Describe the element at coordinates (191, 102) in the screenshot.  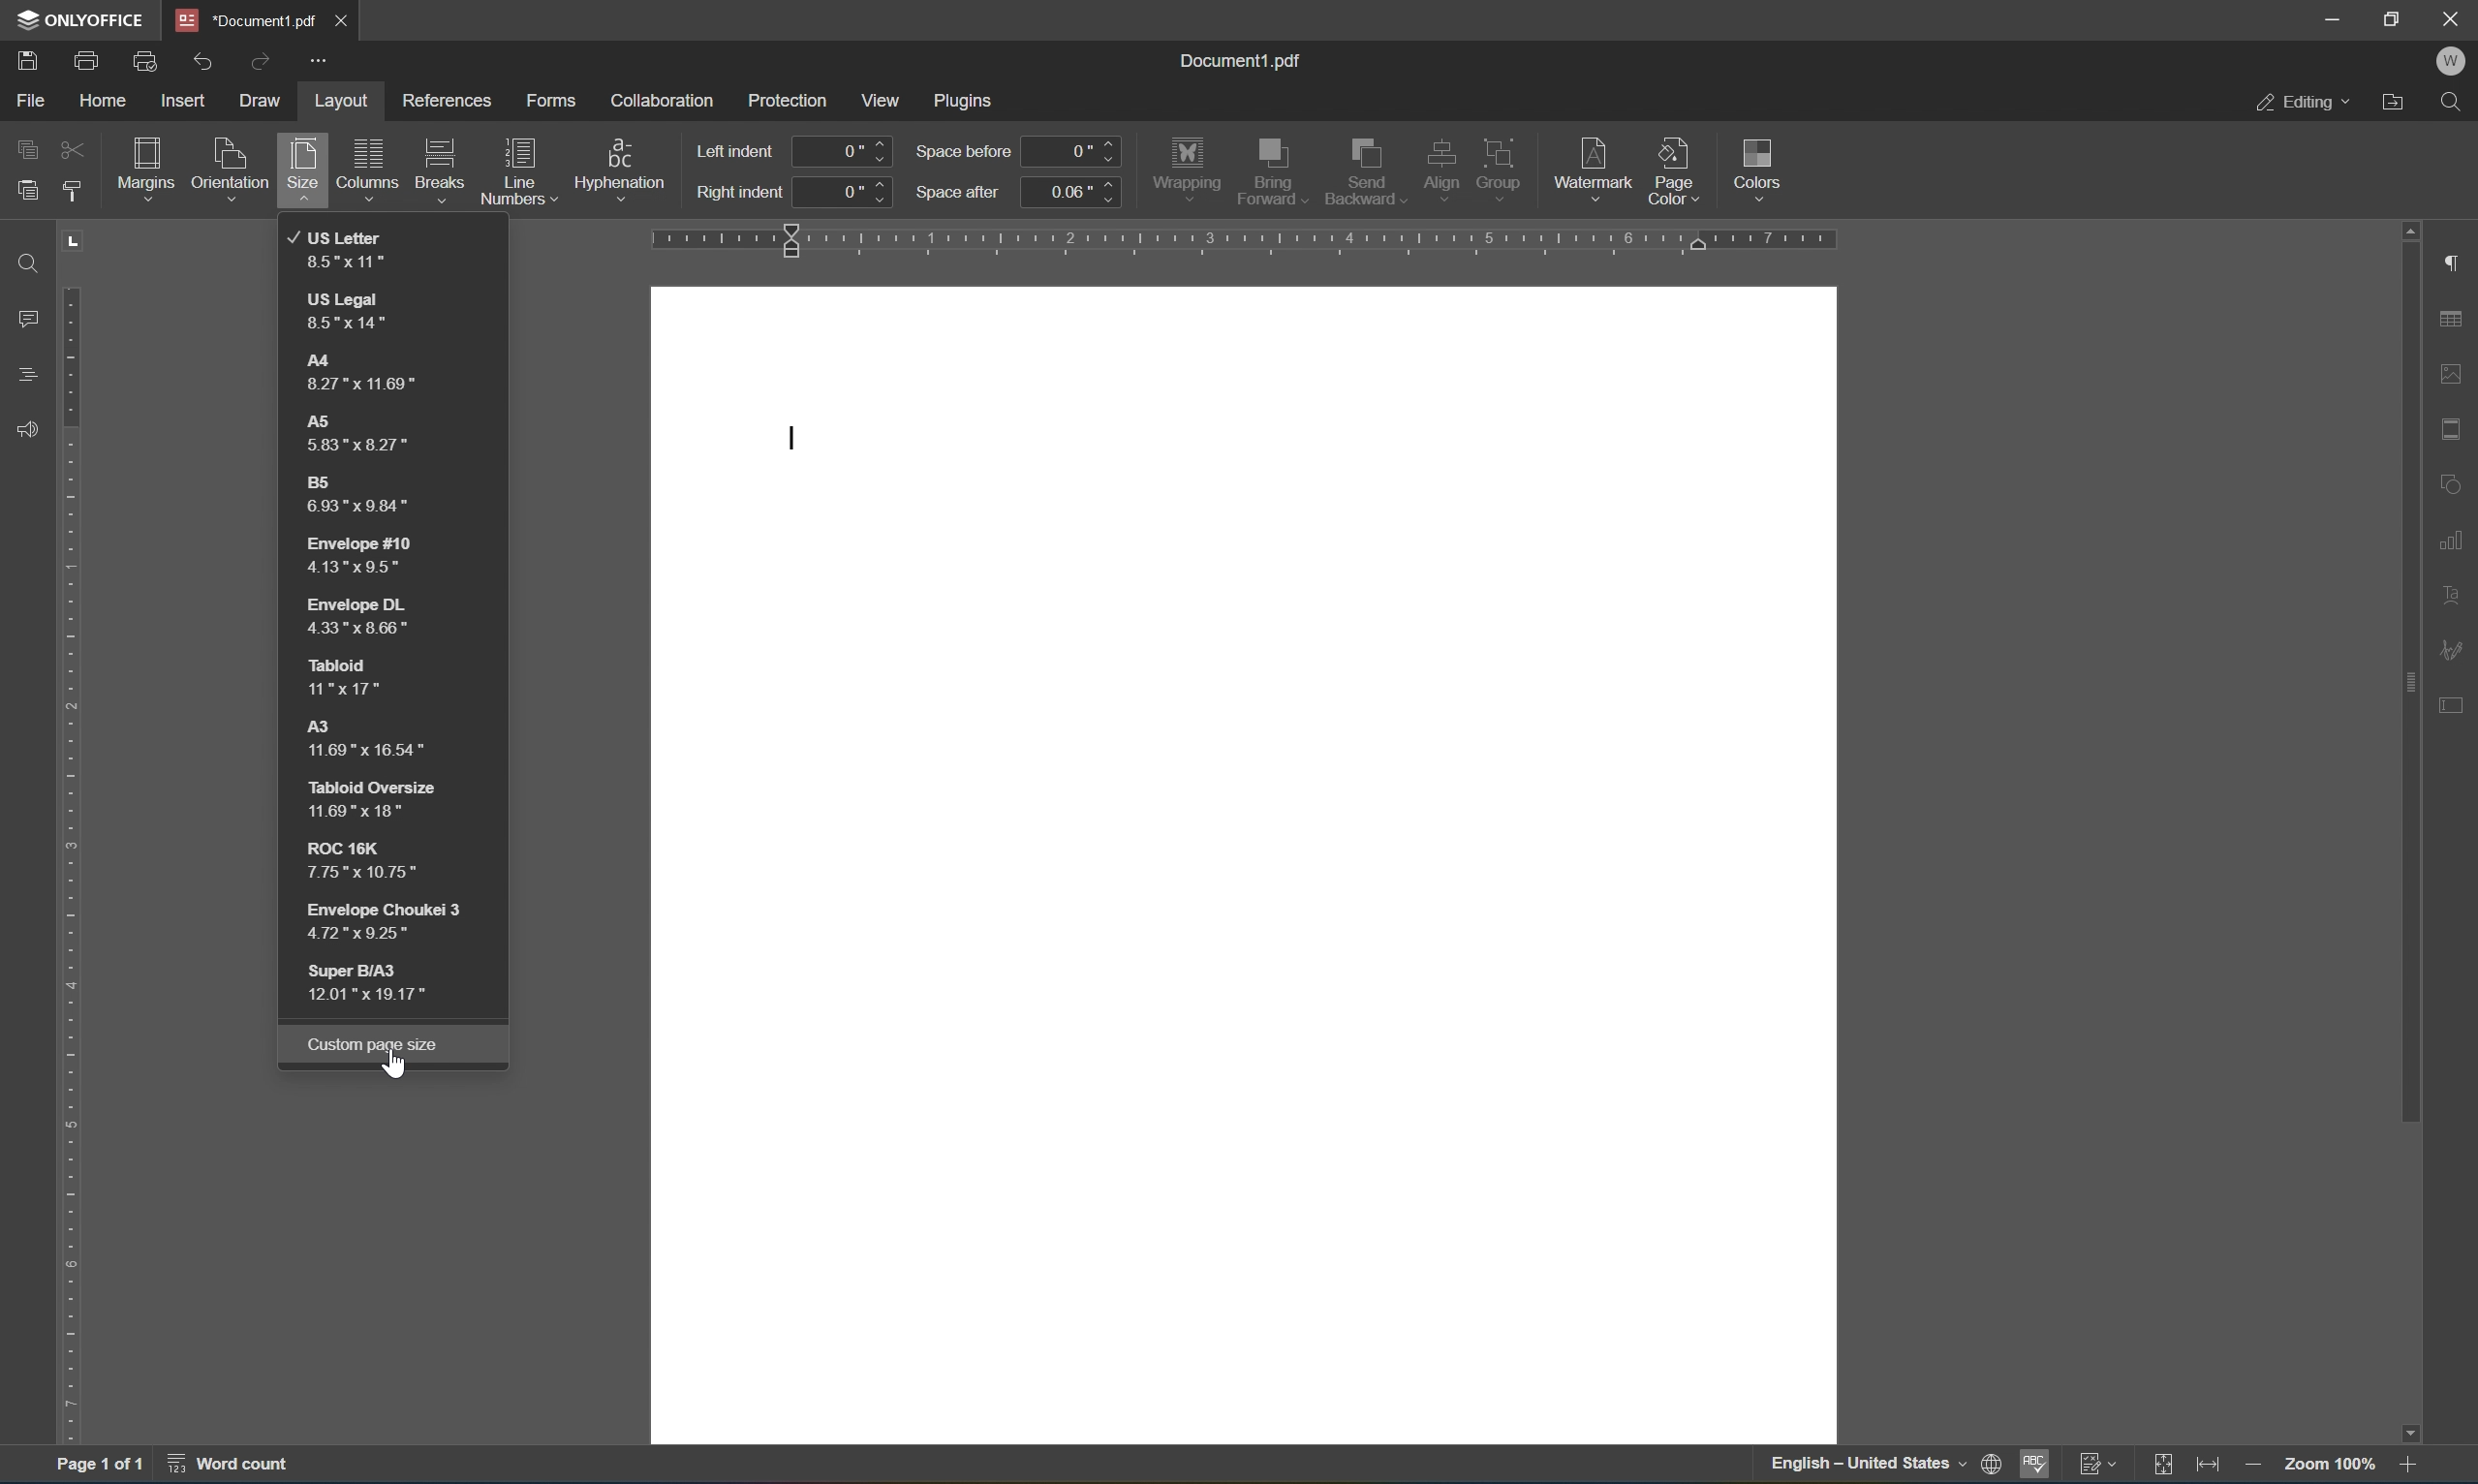
I see `insert` at that location.